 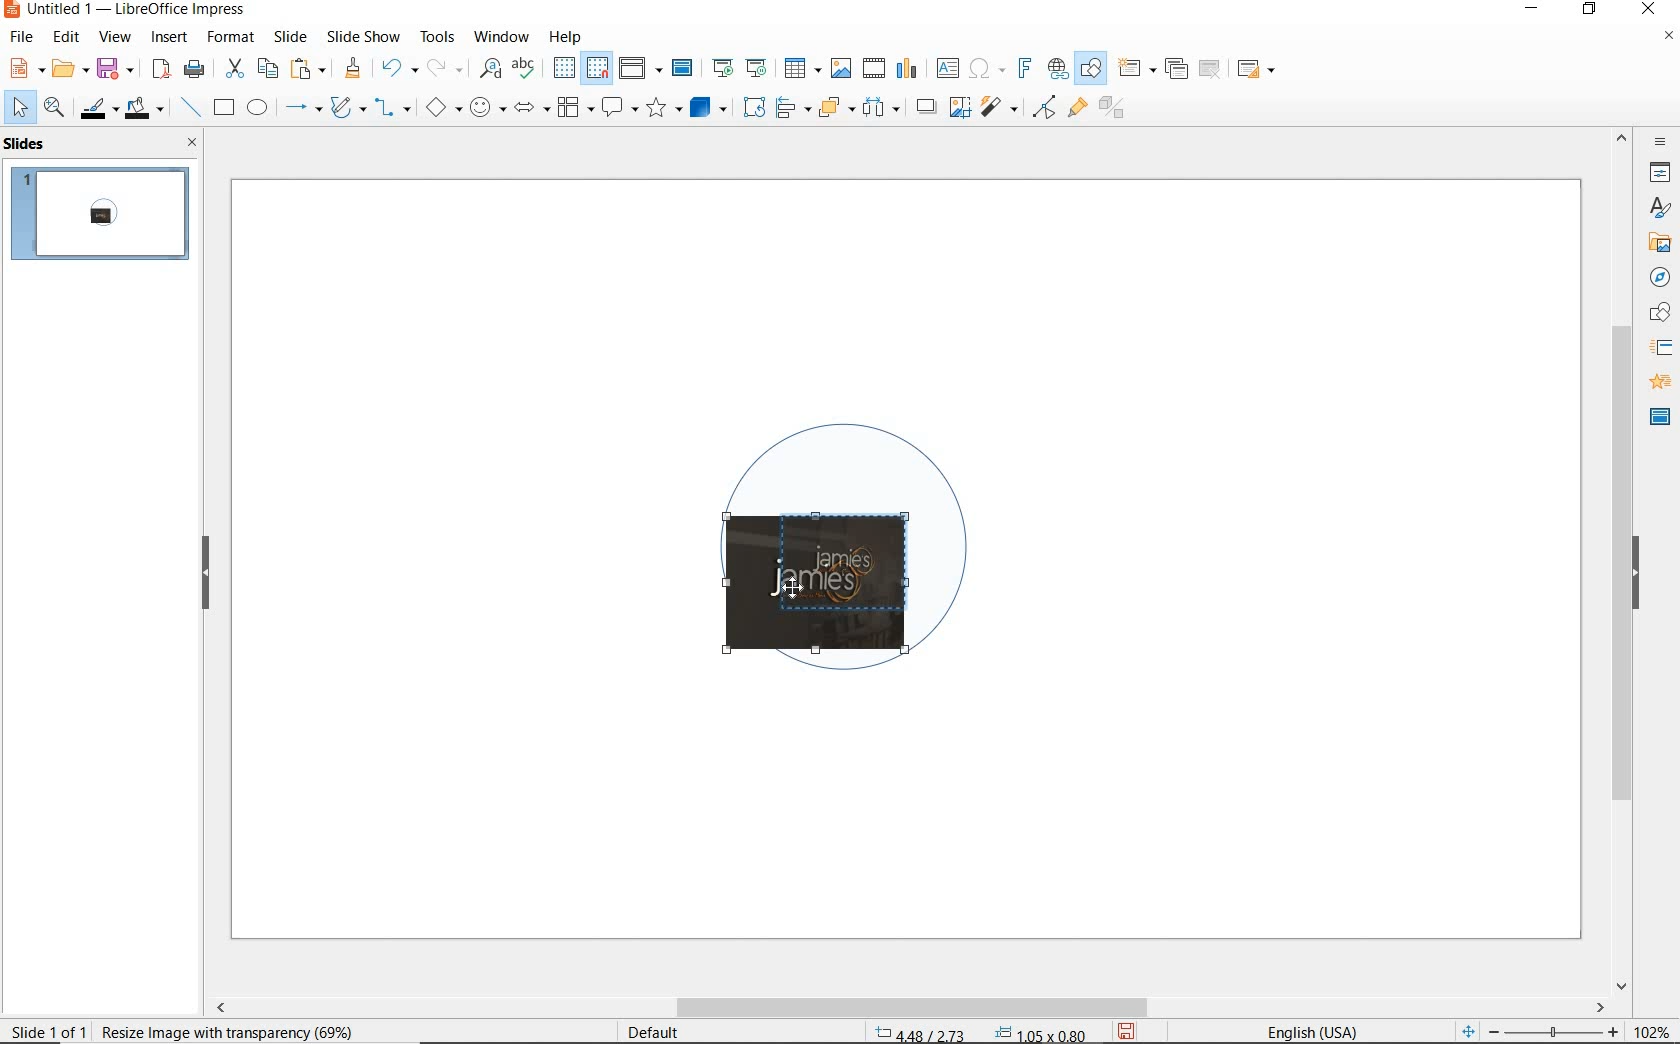 I want to click on scrollbar, so click(x=1622, y=559).